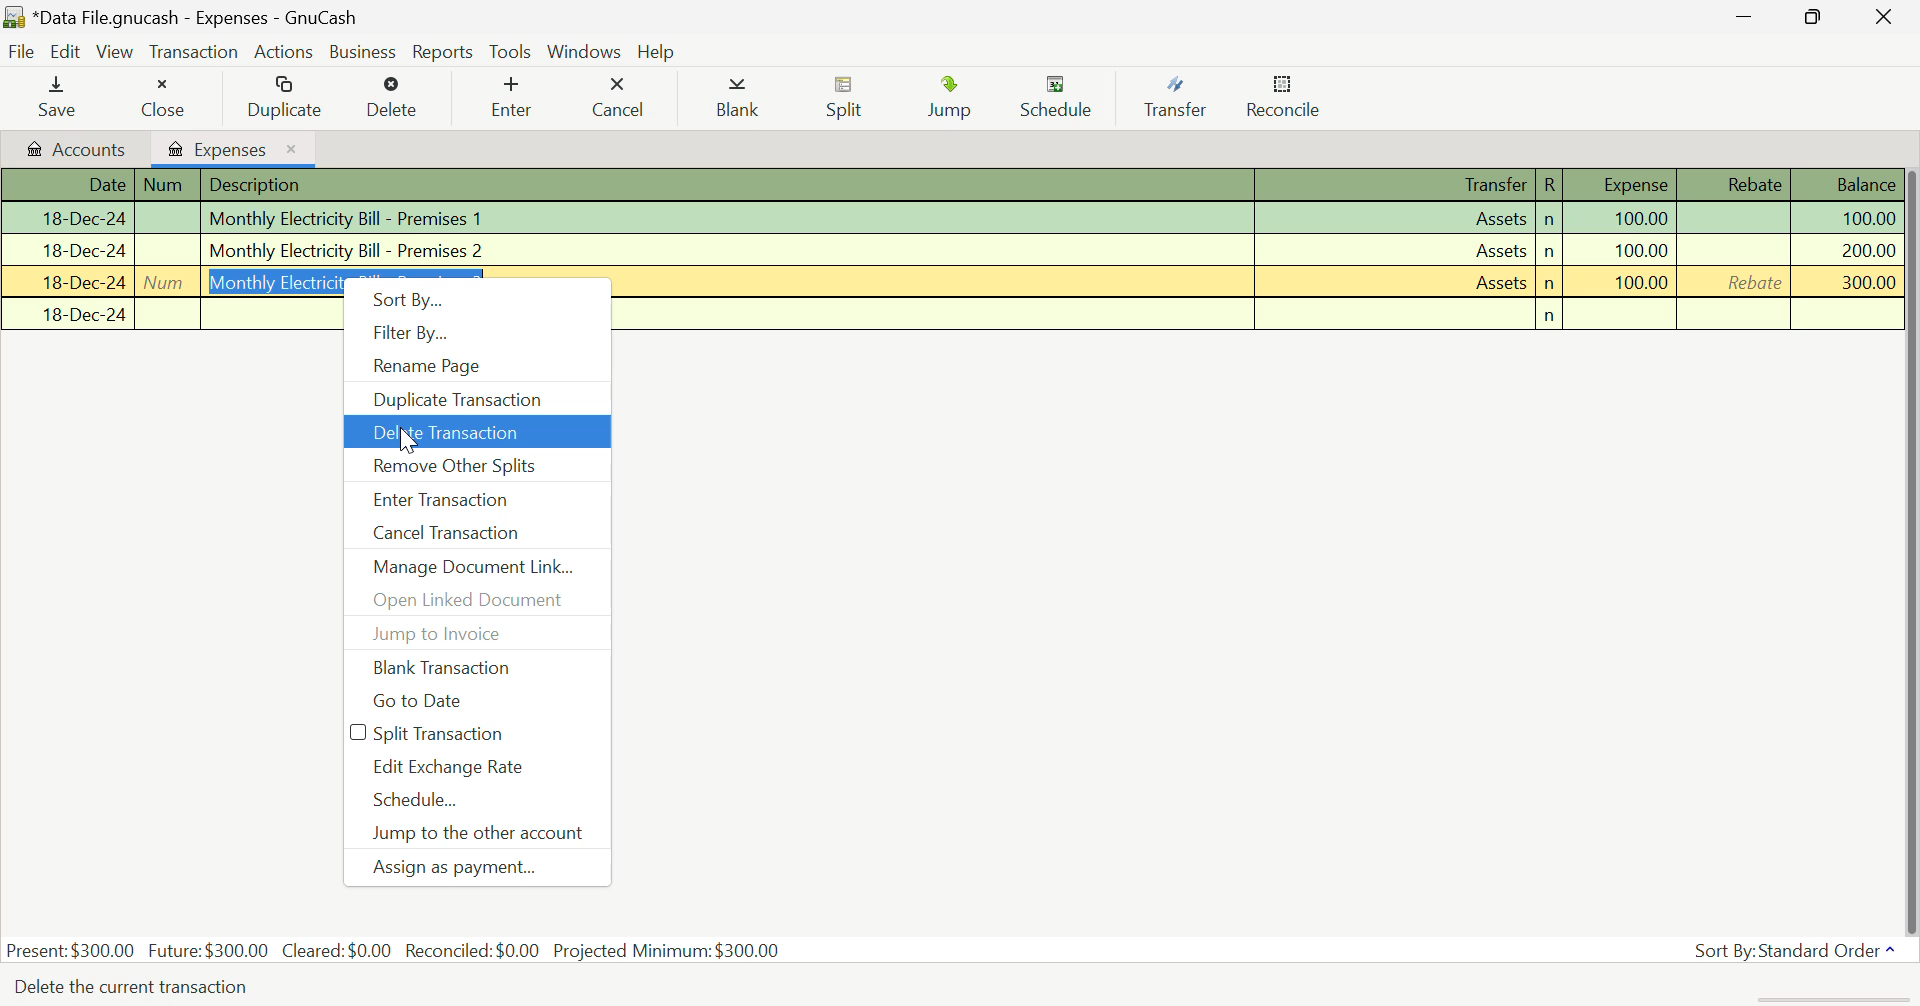  What do you see at coordinates (73, 149) in the screenshot?
I see `Accounts` at bounding box center [73, 149].